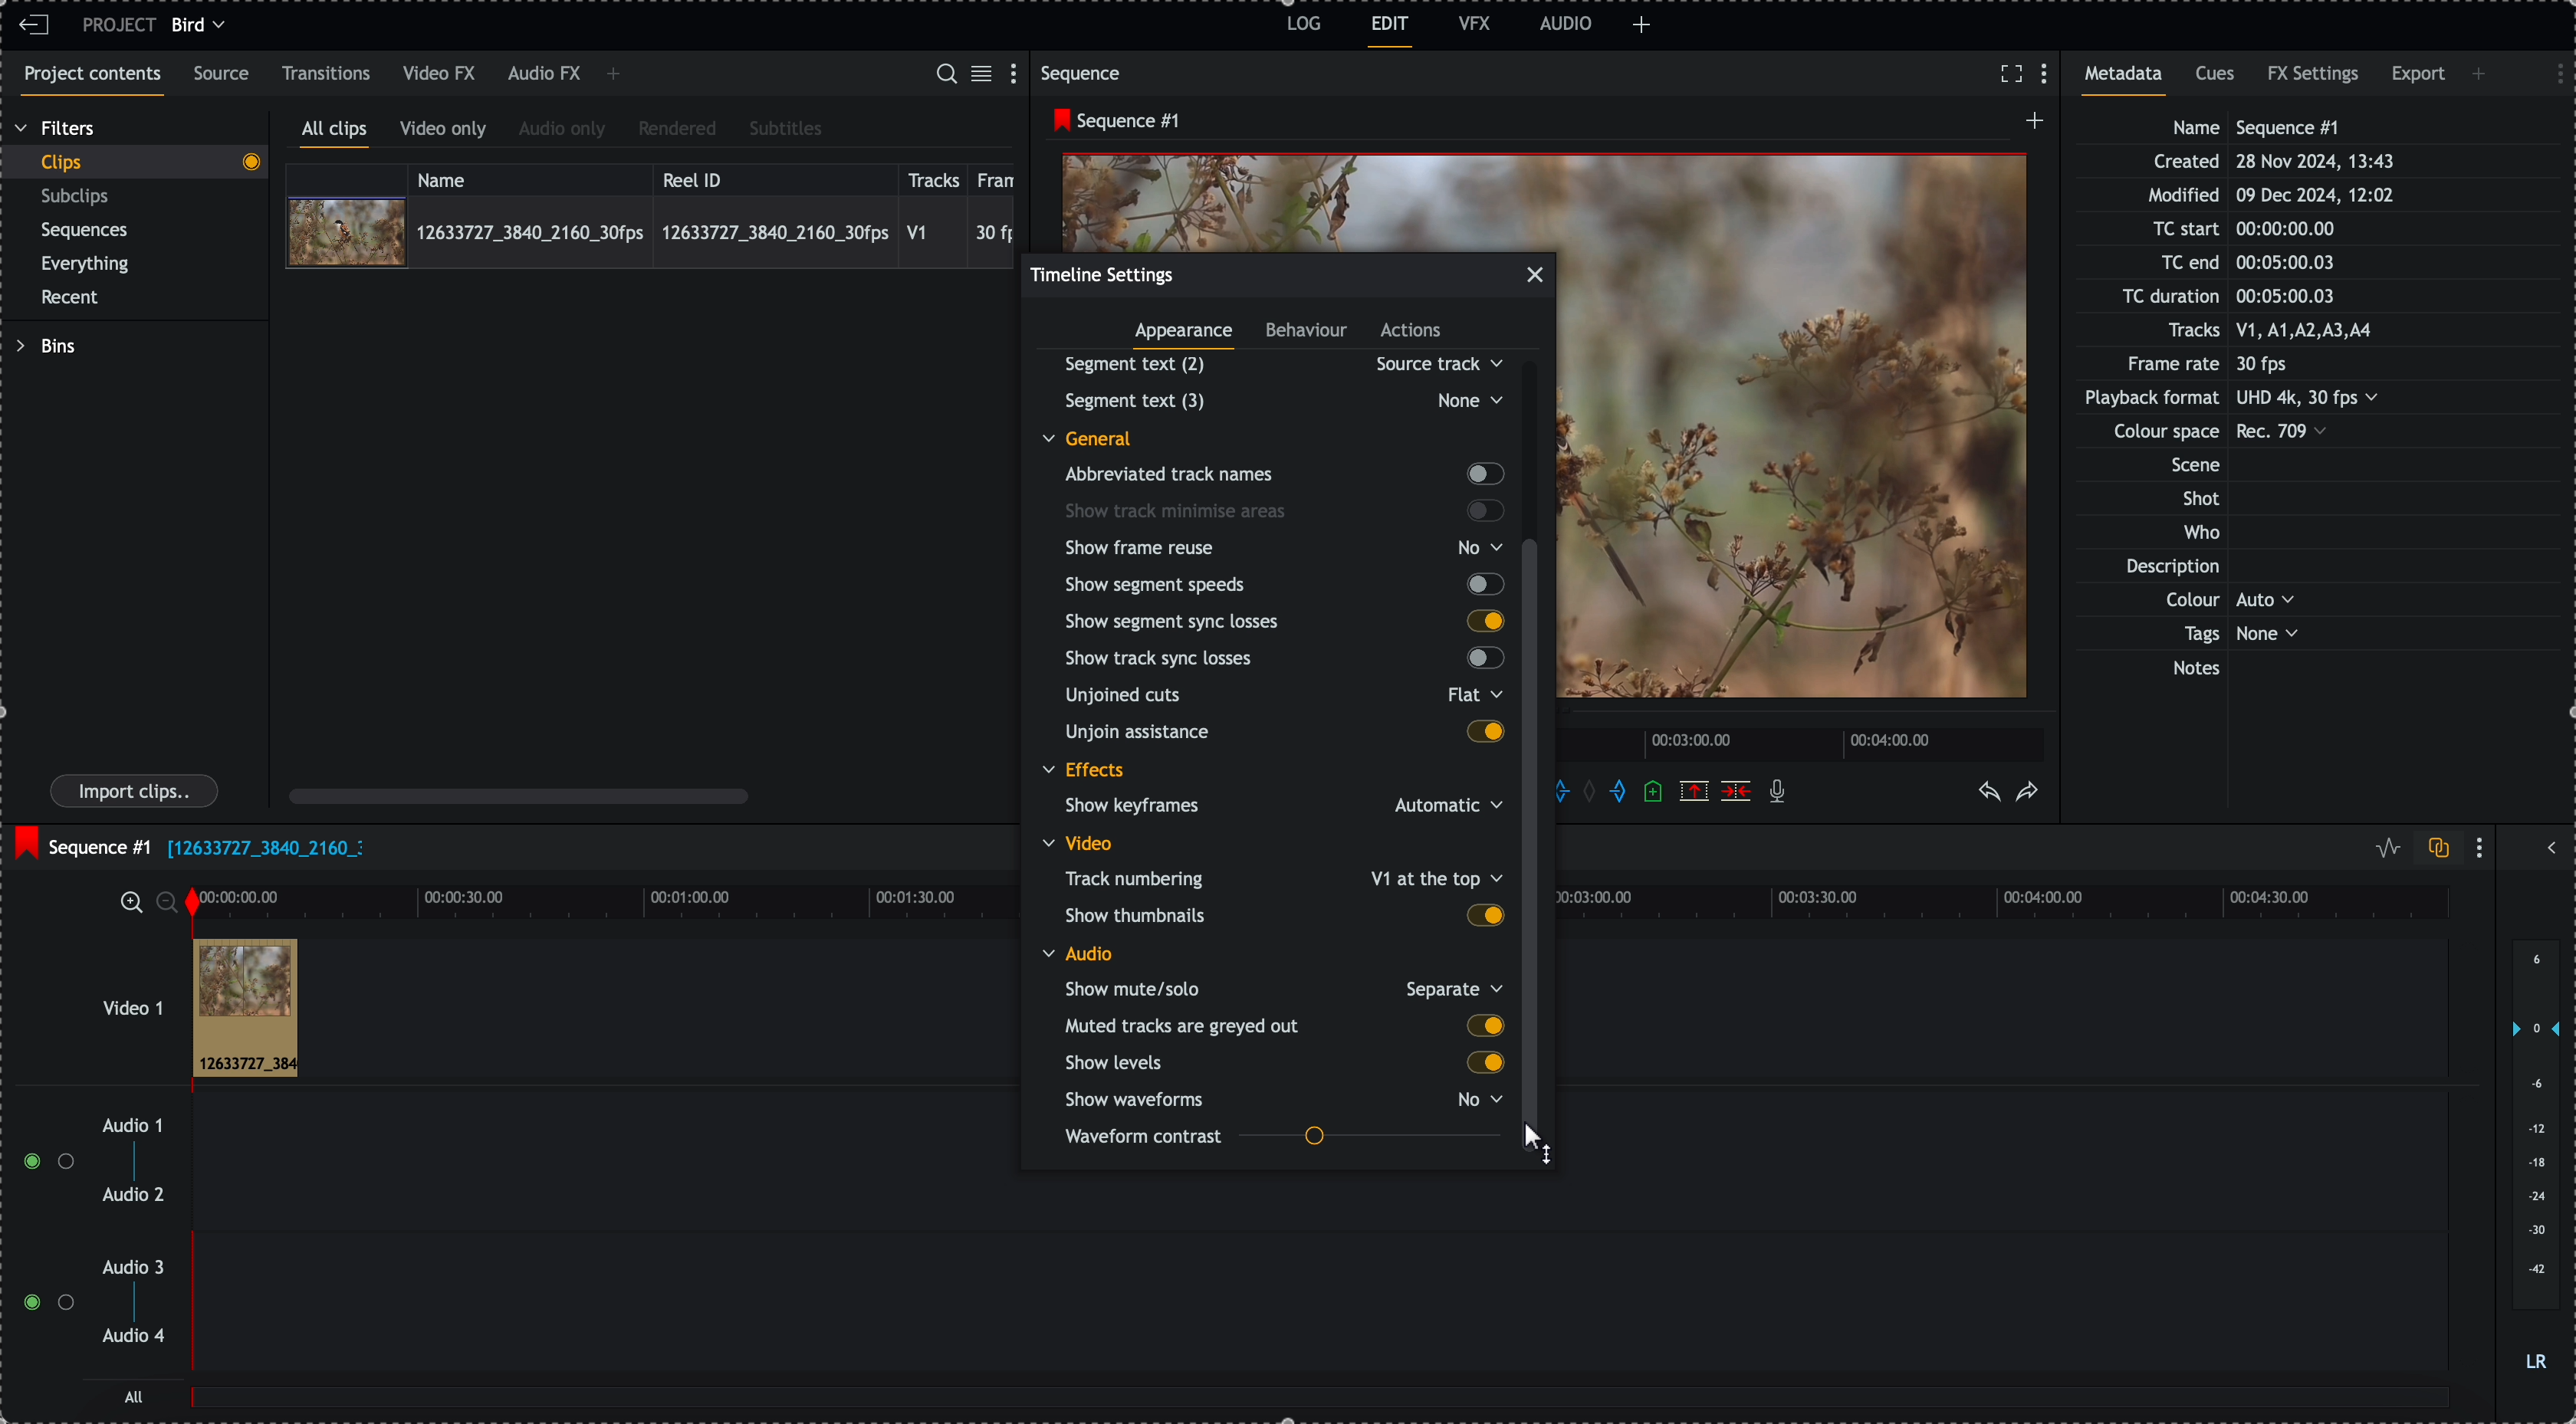 Image resolution: width=2576 pixels, height=1424 pixels. What do you see at coordinates (2020, 913) in the screenshot?
I see `timeline` at bounding box center [2020, 913].